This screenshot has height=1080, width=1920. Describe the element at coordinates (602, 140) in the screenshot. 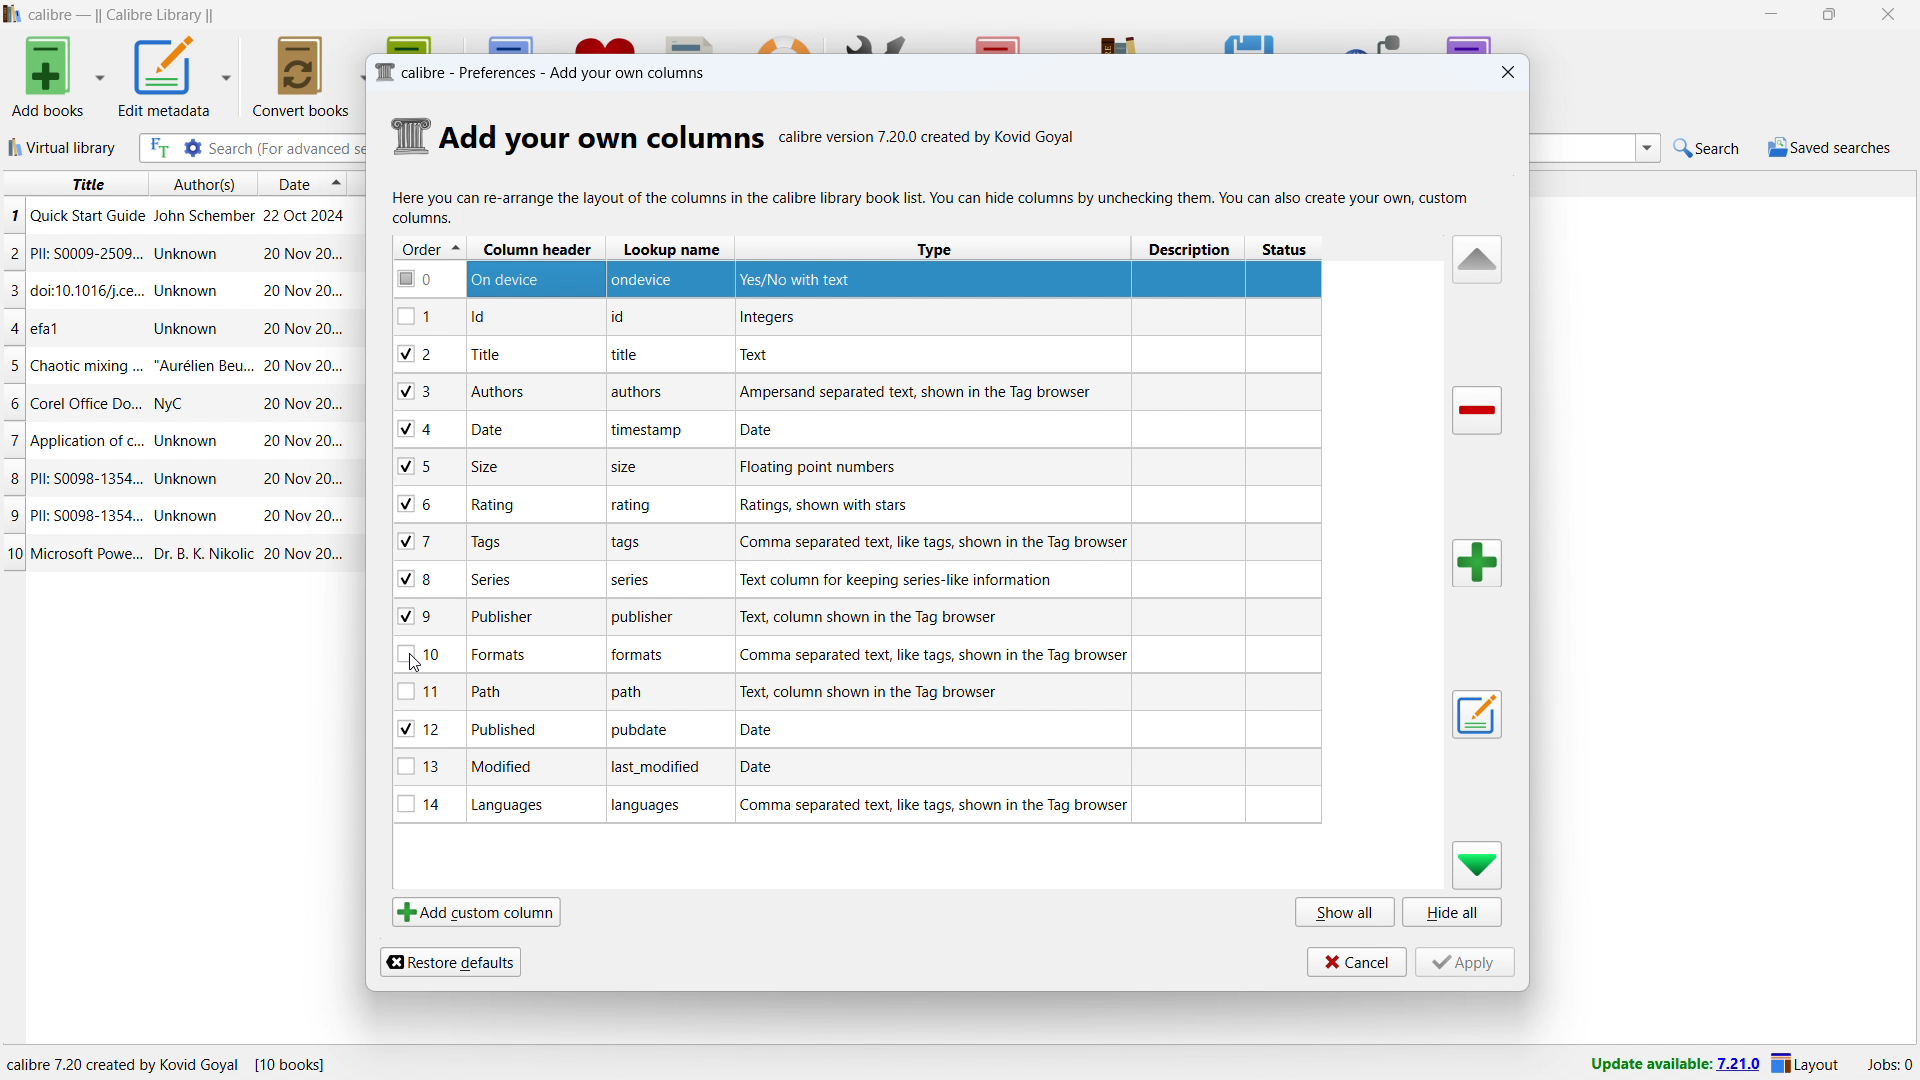

I see `Add your own columns` at that location.